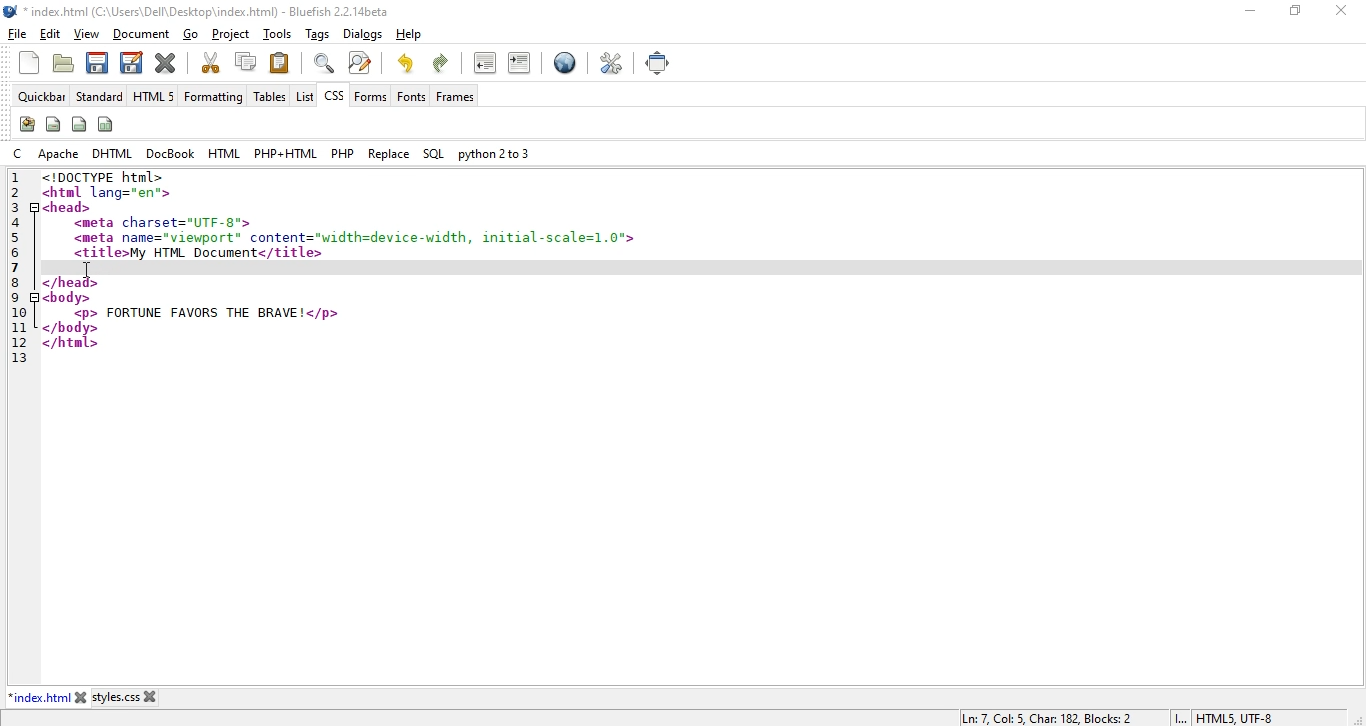 The image size is (1366, 726). I want to click on close, so click(1346, 9).